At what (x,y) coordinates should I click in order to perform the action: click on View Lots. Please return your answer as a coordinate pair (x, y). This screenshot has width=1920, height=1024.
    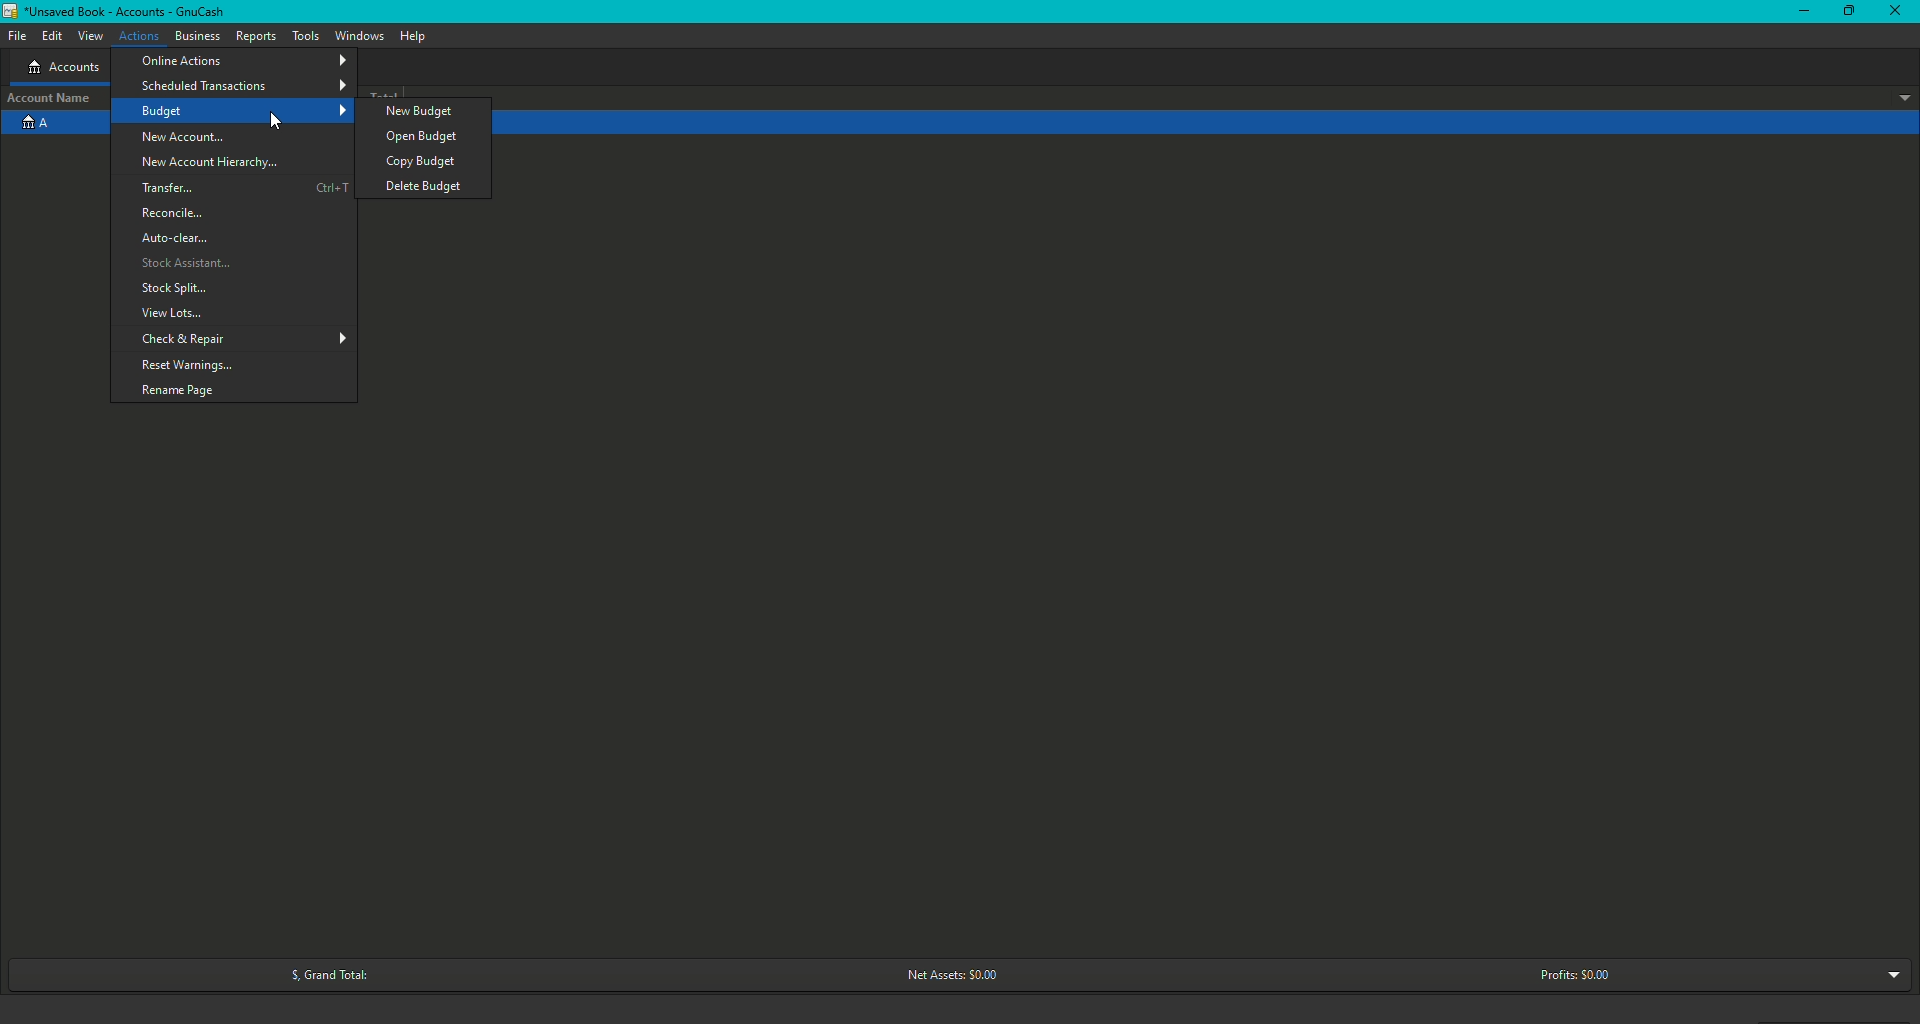
    Looking at the image, I should click on (174, 315).